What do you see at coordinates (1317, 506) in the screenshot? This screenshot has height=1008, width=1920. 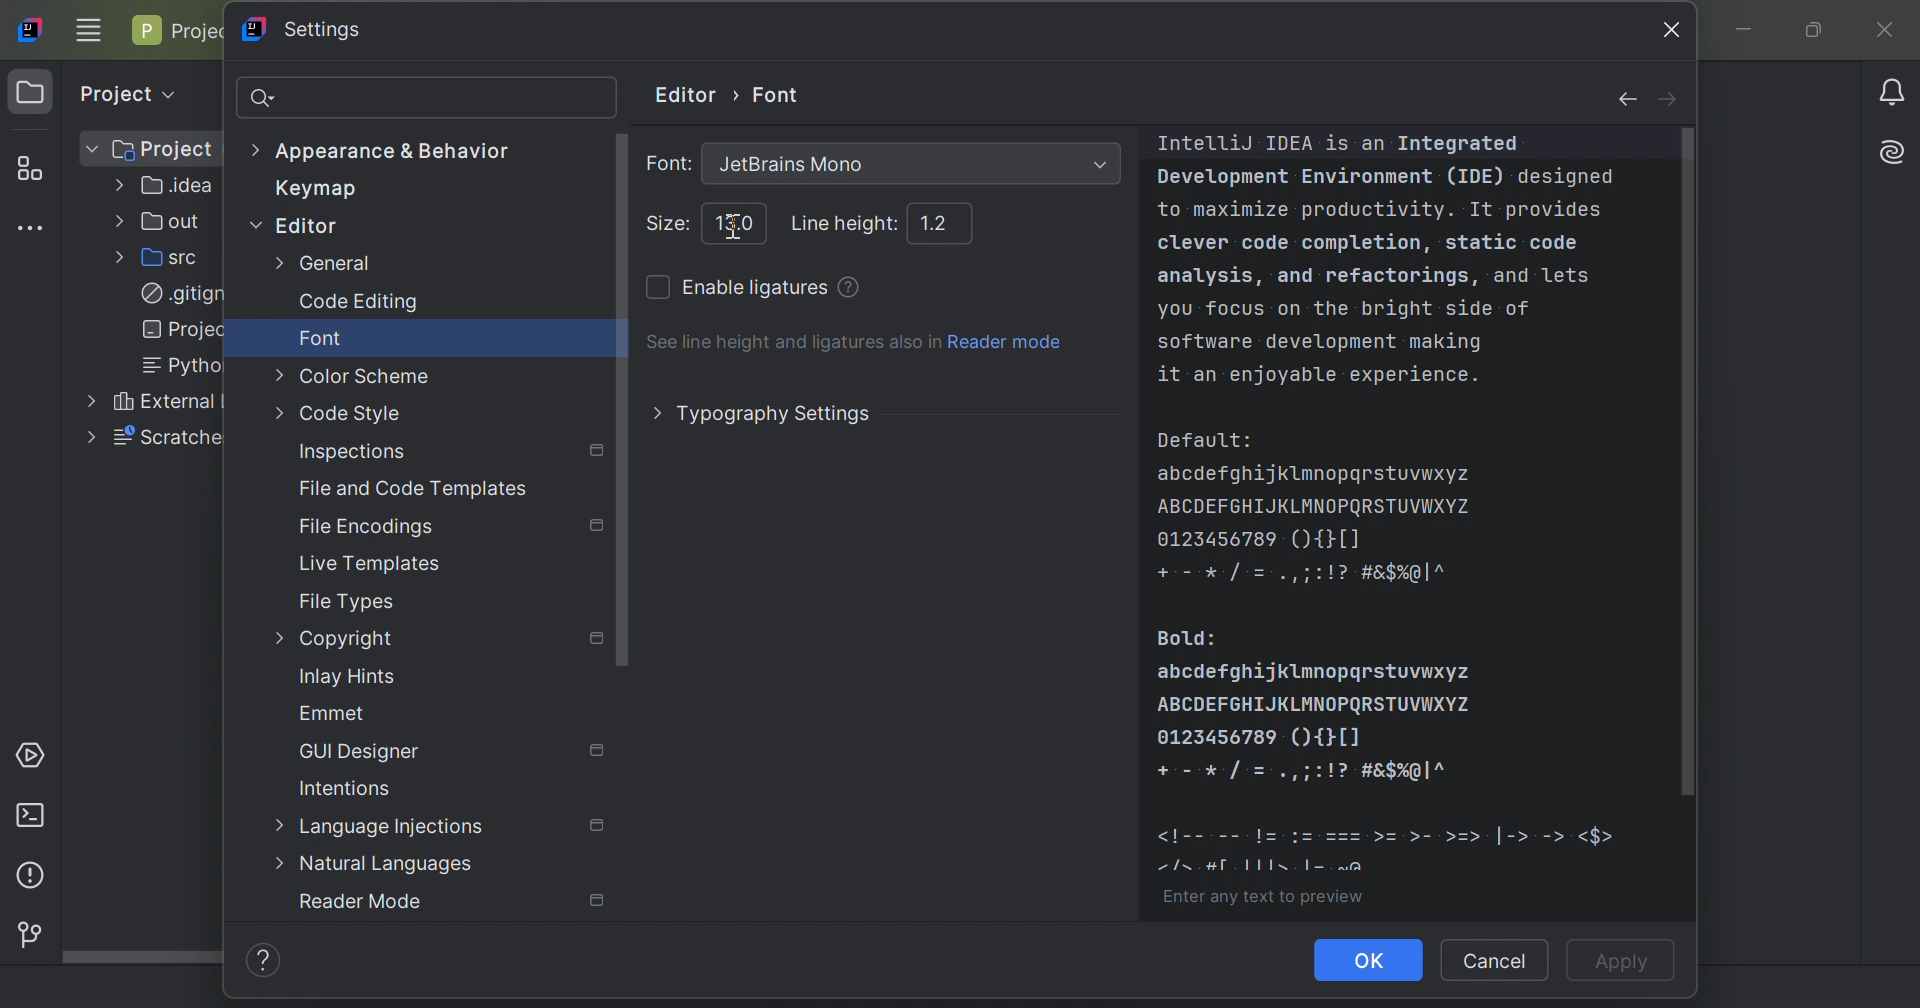 I see `ABCDEFGHIJKLMNOPQRSTUVWXYZ` at bounding box center [1317, 506].